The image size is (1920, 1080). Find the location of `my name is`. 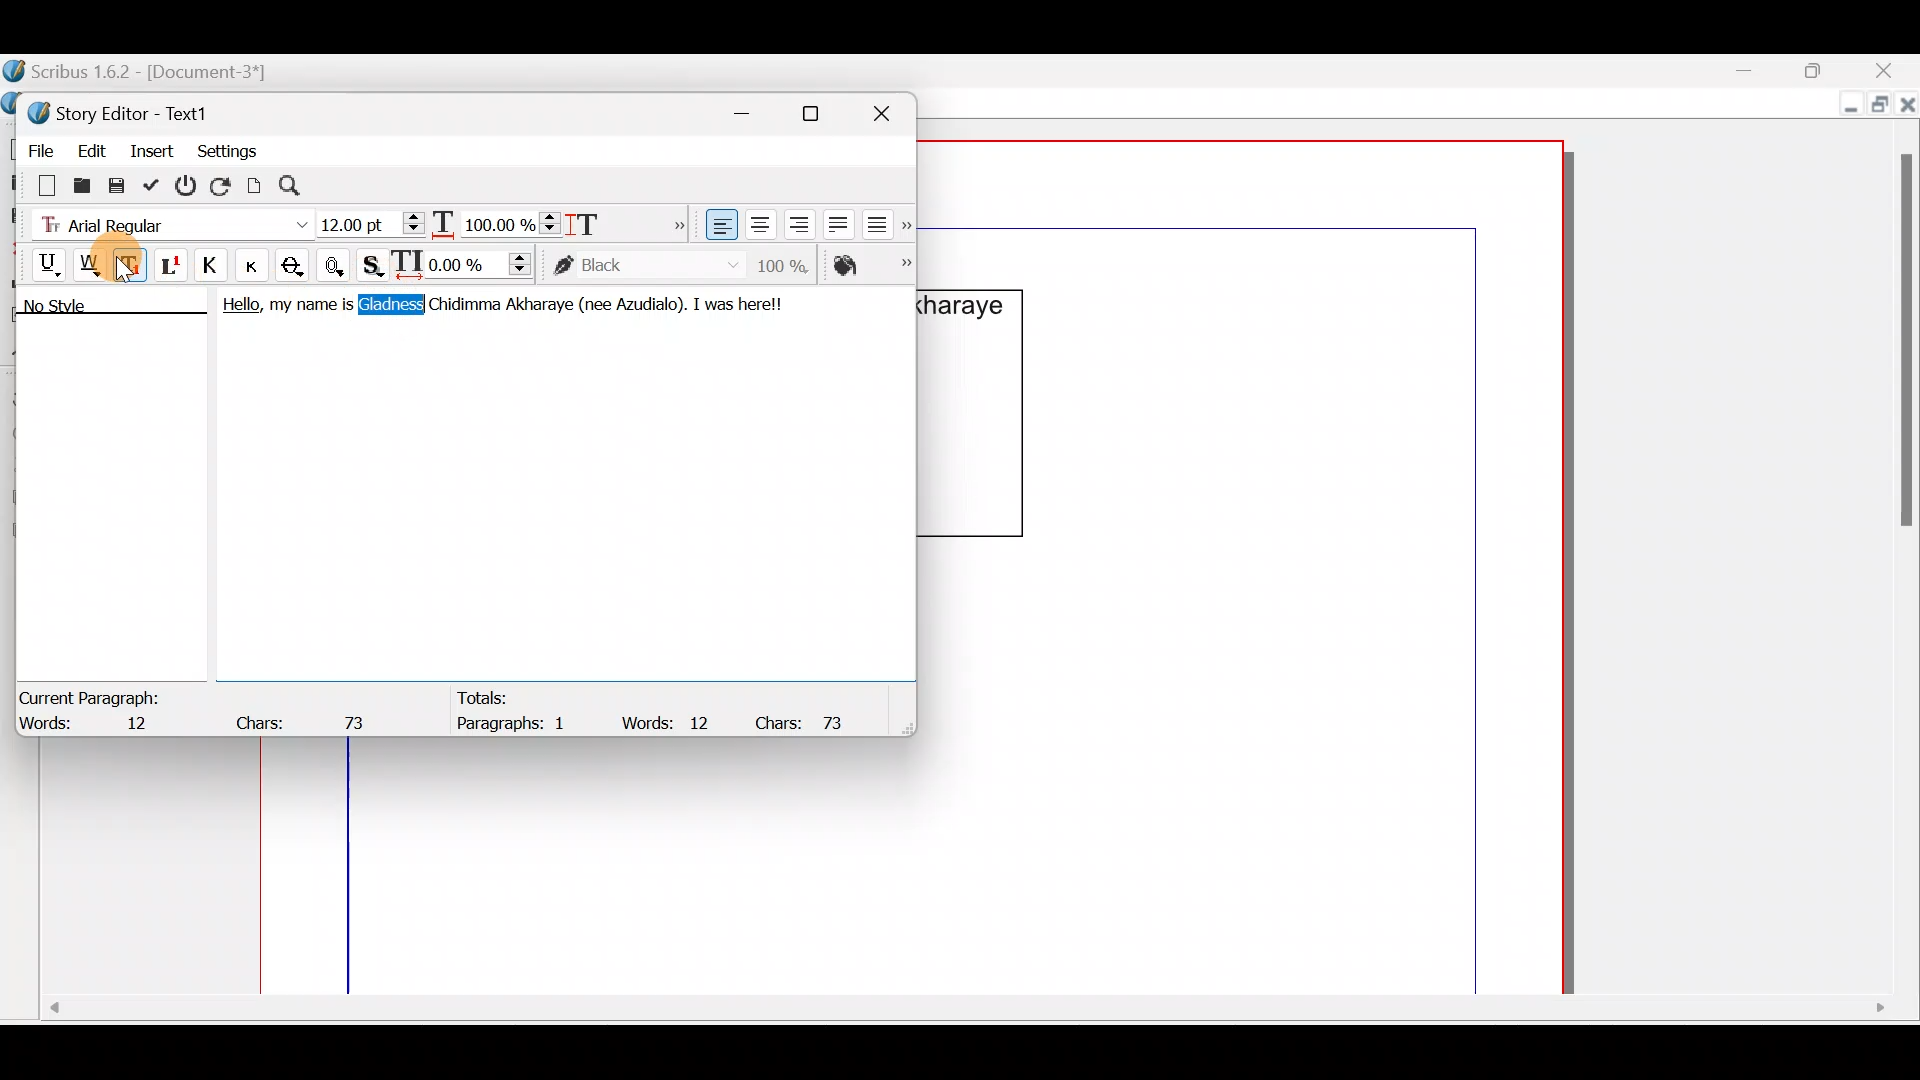

my name is is located at coordinates (310, 309).